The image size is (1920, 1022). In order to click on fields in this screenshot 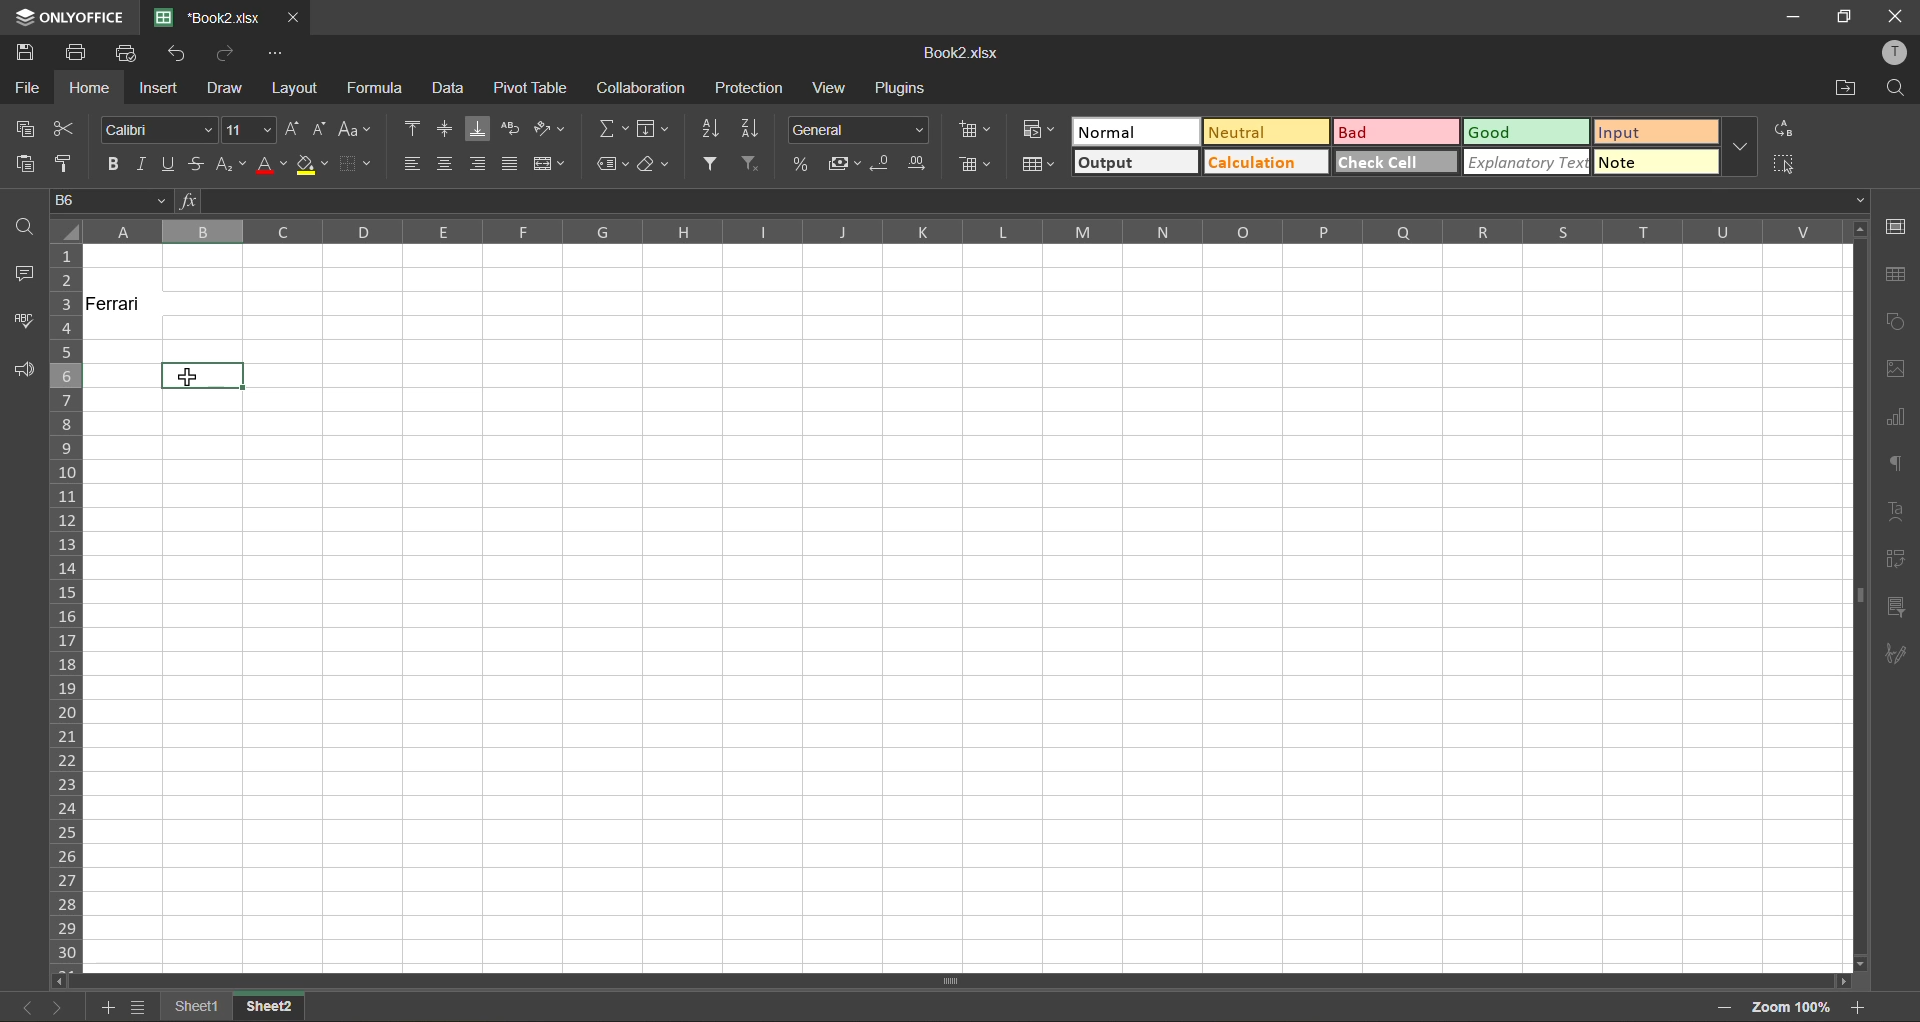, I will do `click(654, 129)`.